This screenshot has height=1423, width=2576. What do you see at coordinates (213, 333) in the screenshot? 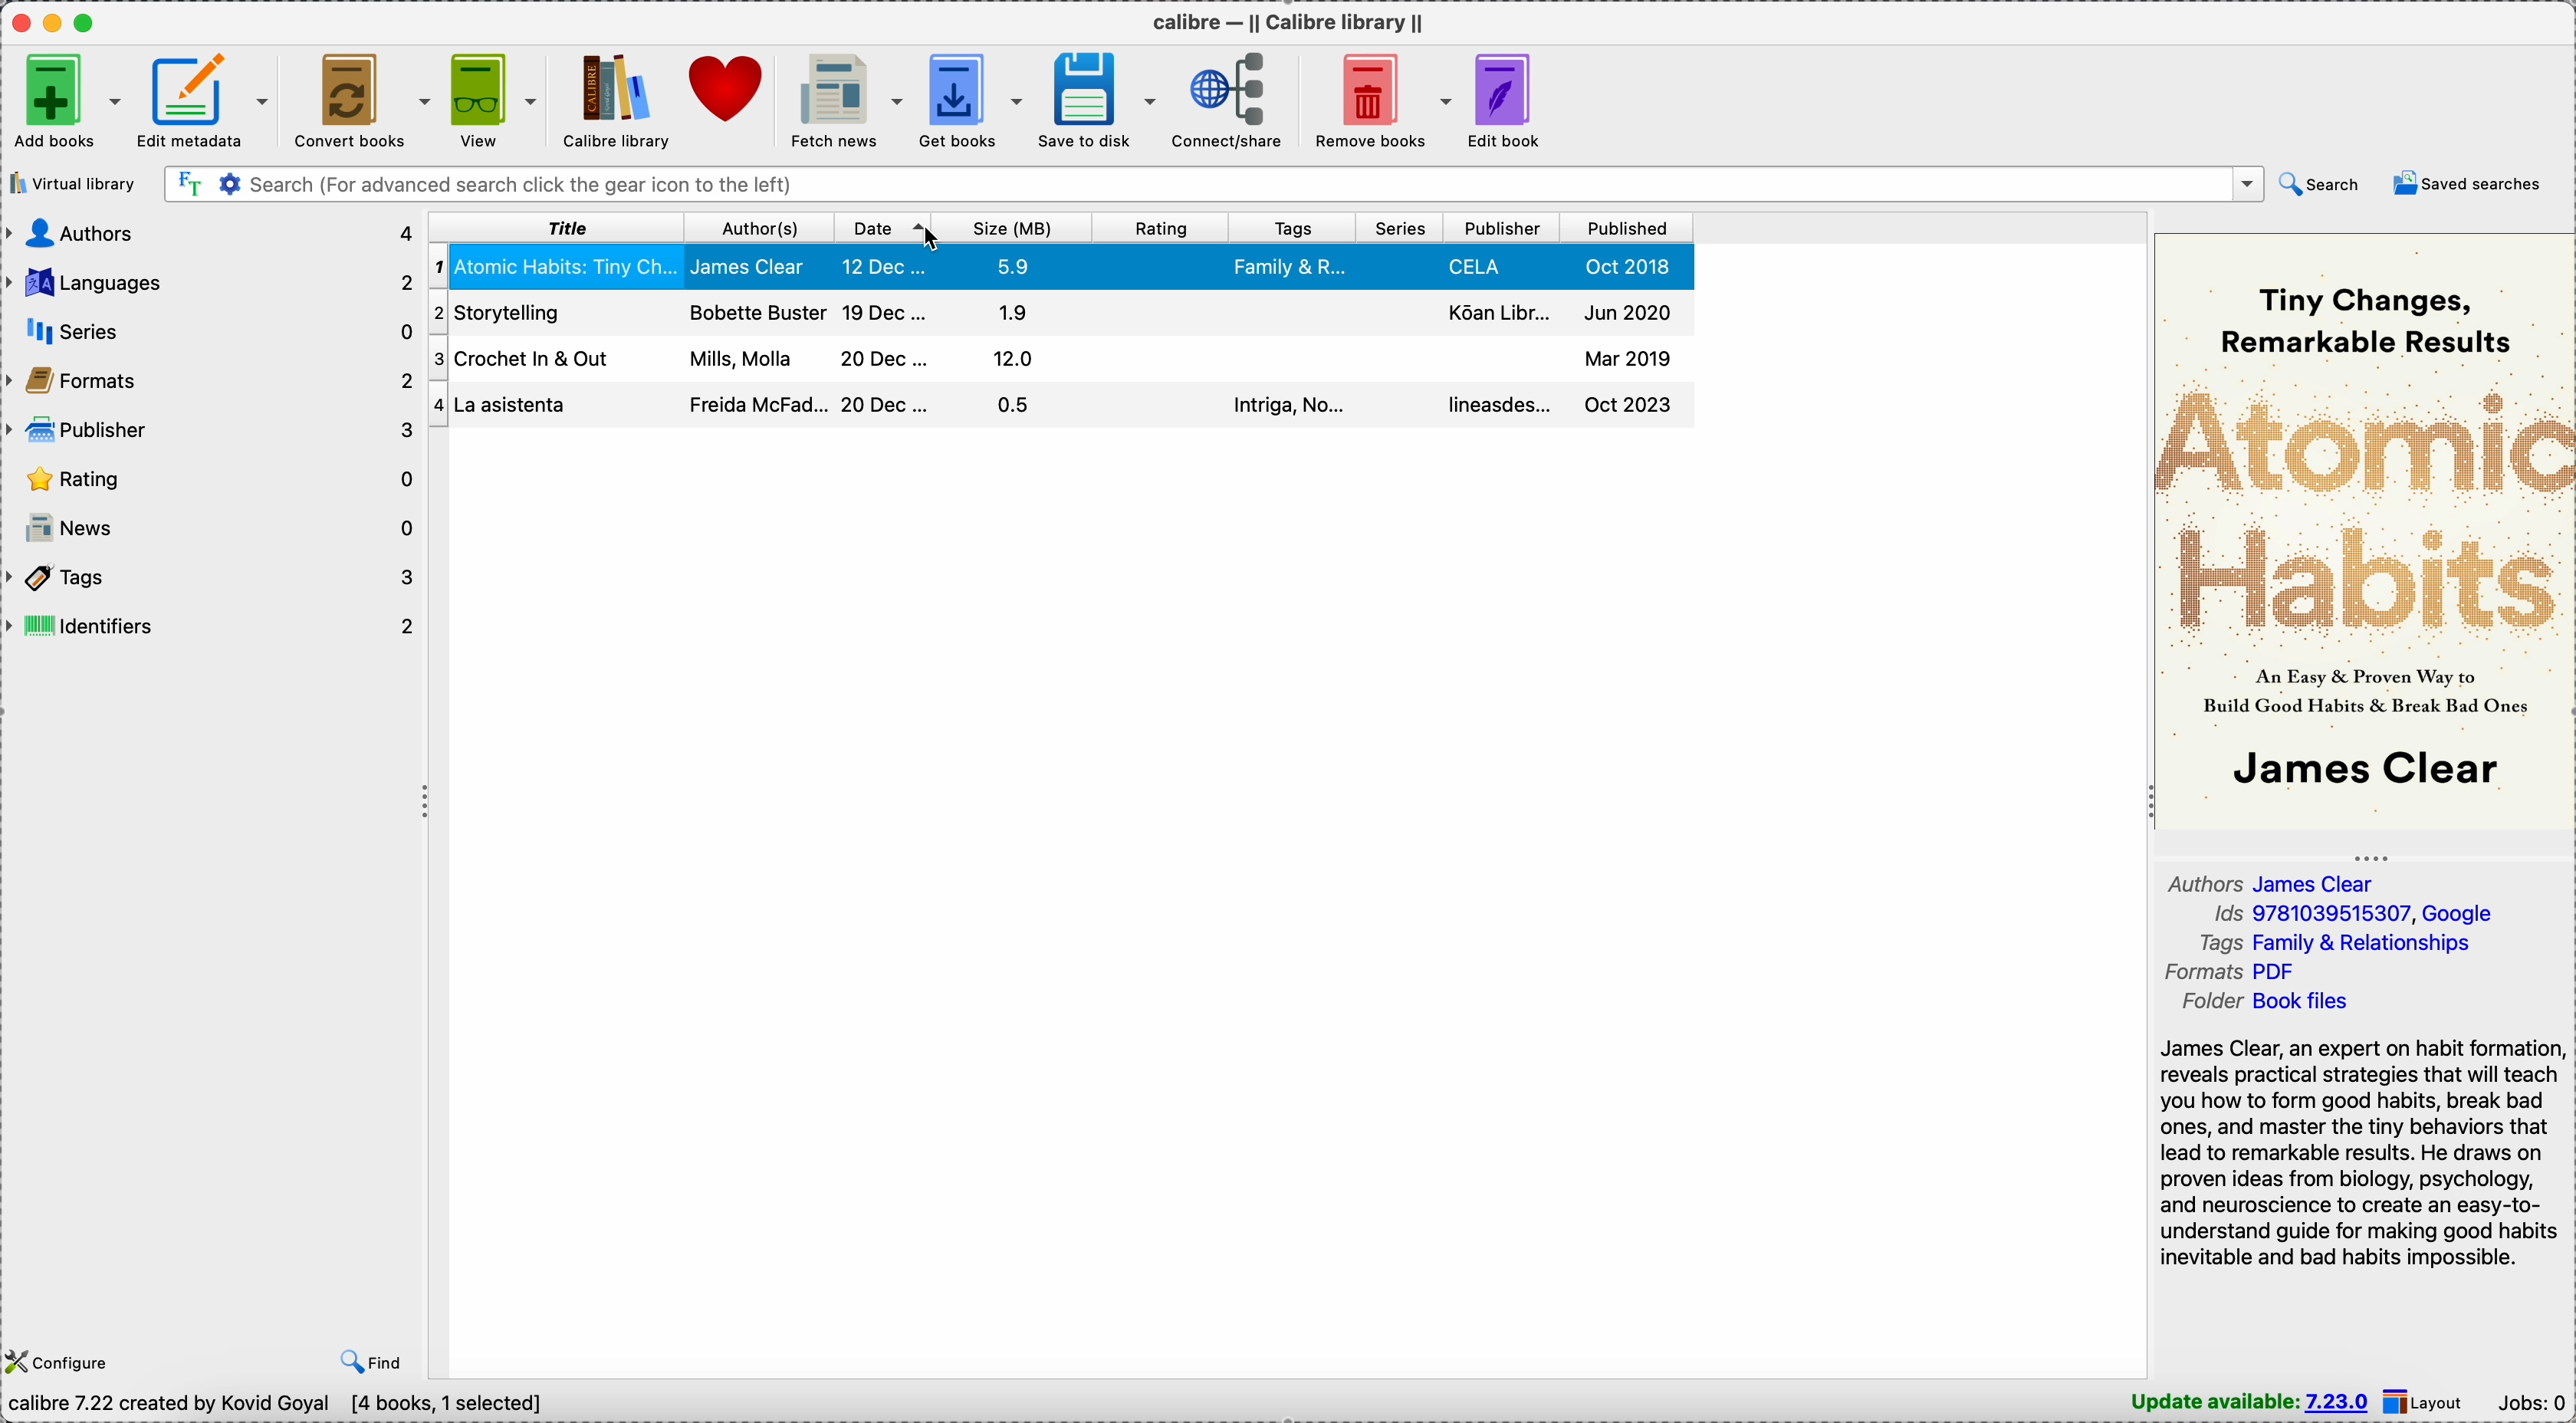
I see `series` at bounding box center [213, 333].